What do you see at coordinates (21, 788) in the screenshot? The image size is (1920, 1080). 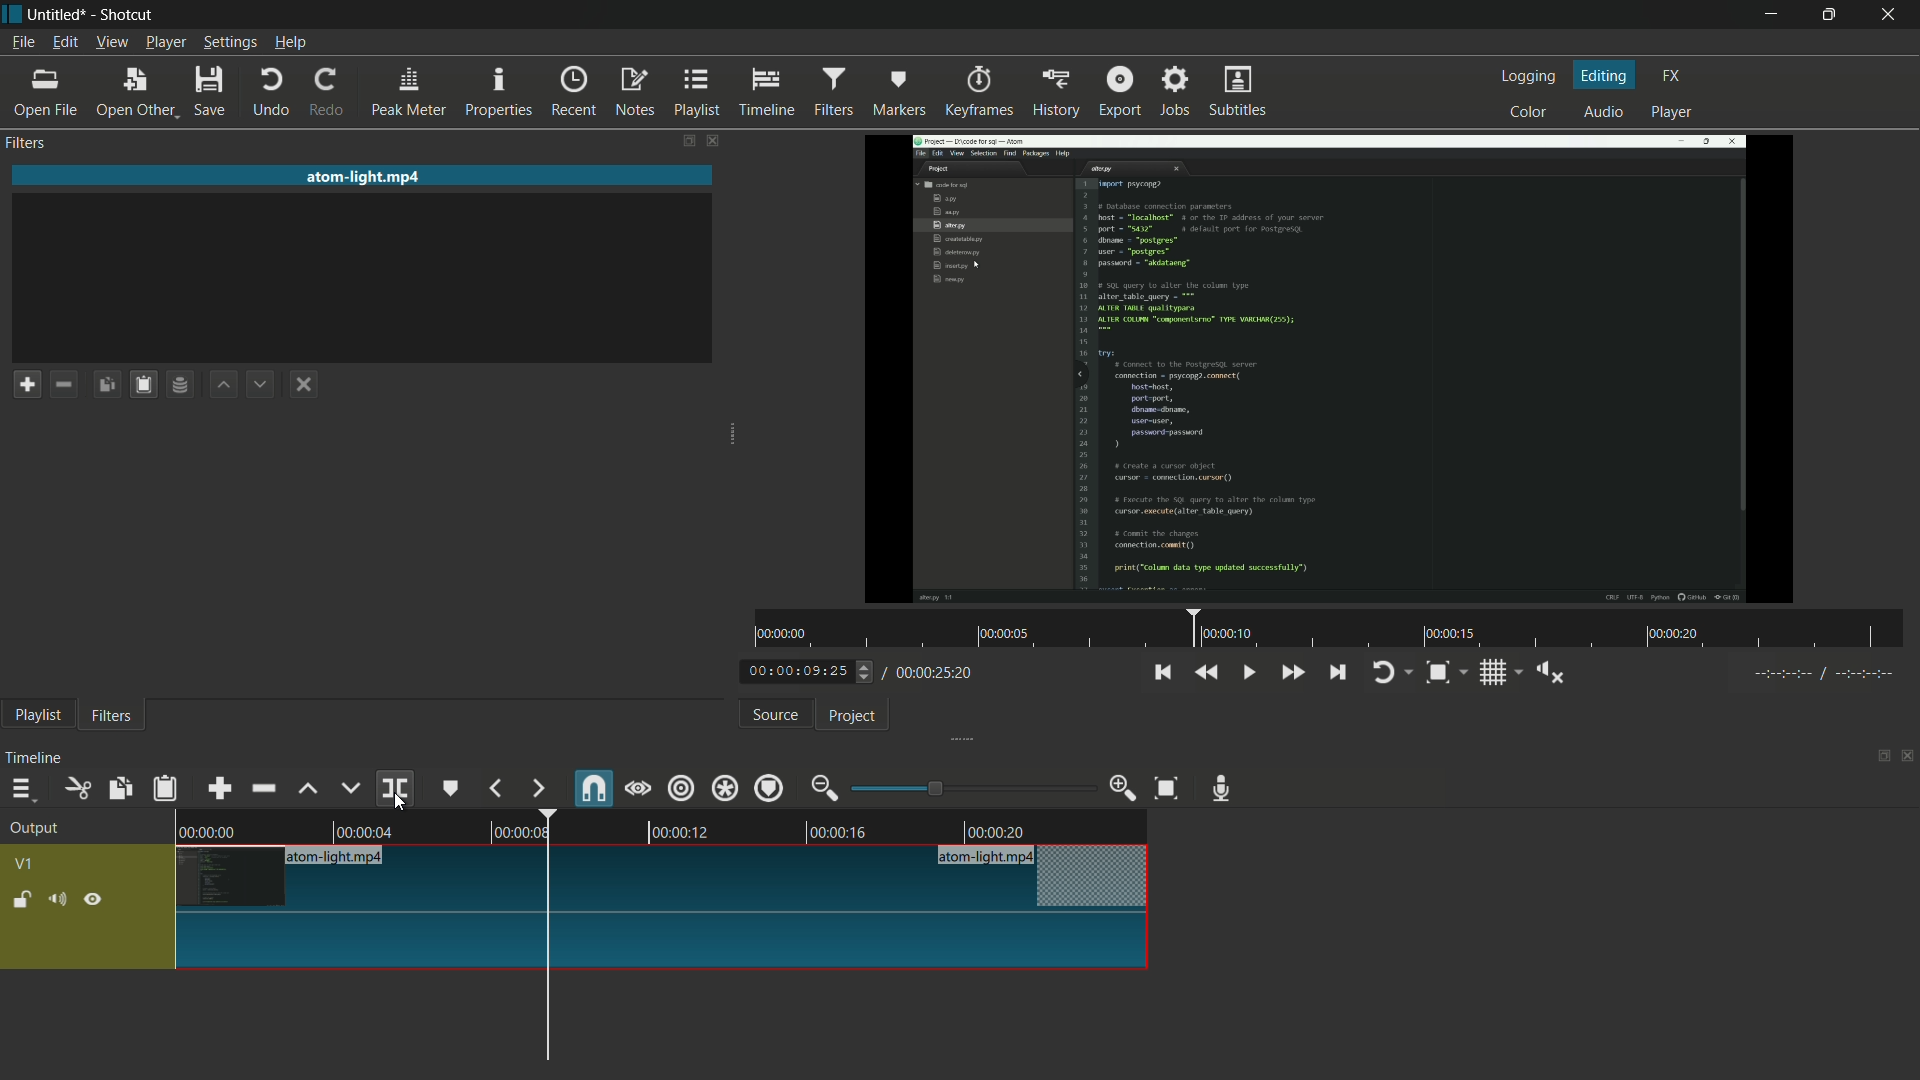 I see `timeline menu` at bounding box center [21, 788].